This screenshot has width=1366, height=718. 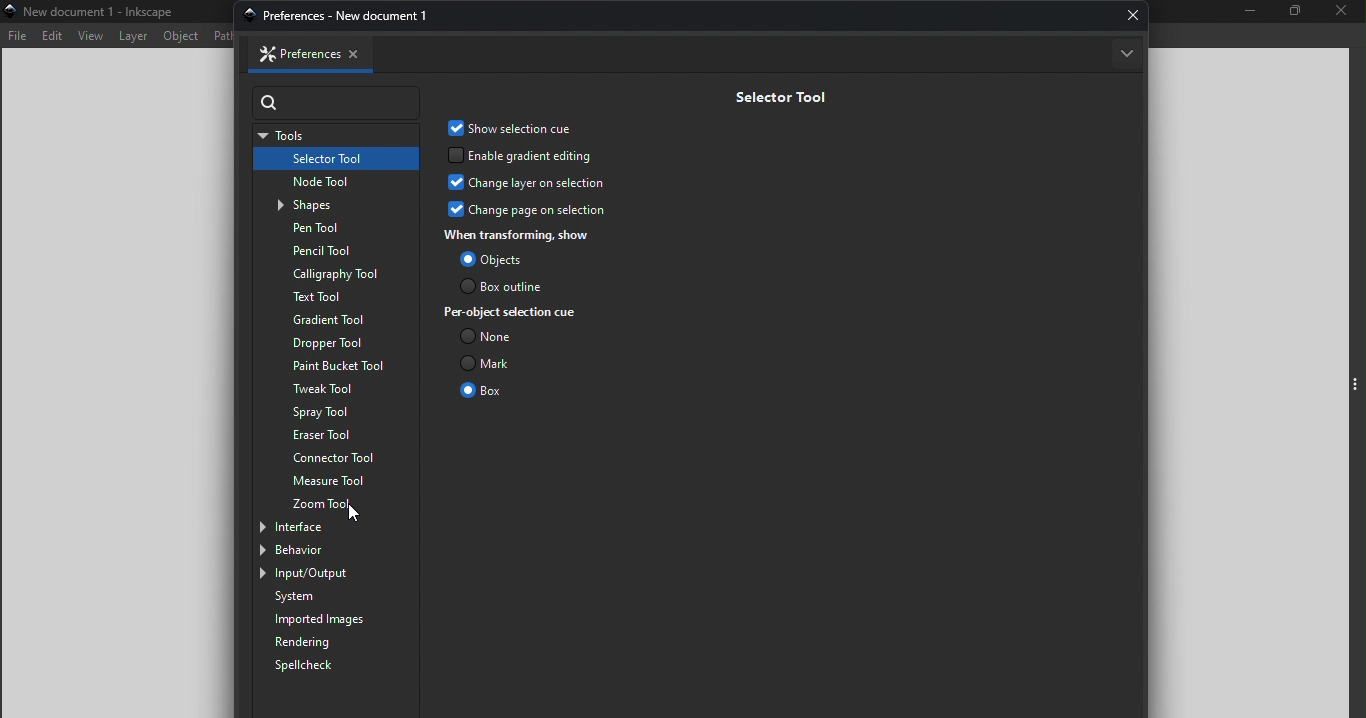 What do you see at coordinates (324, 667) in the screenshot?
I see `Spellcheck` at bounding box center [324, 667].